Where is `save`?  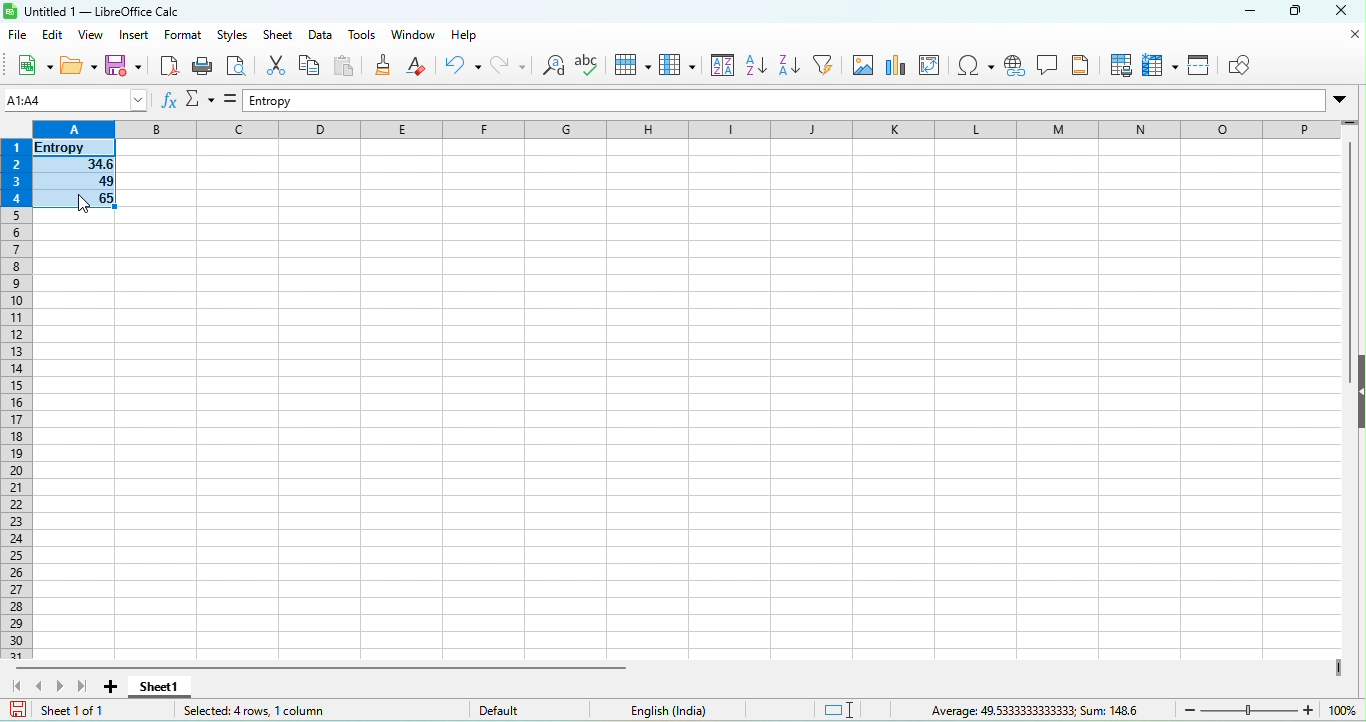
save is located at coordinates (126, 67).